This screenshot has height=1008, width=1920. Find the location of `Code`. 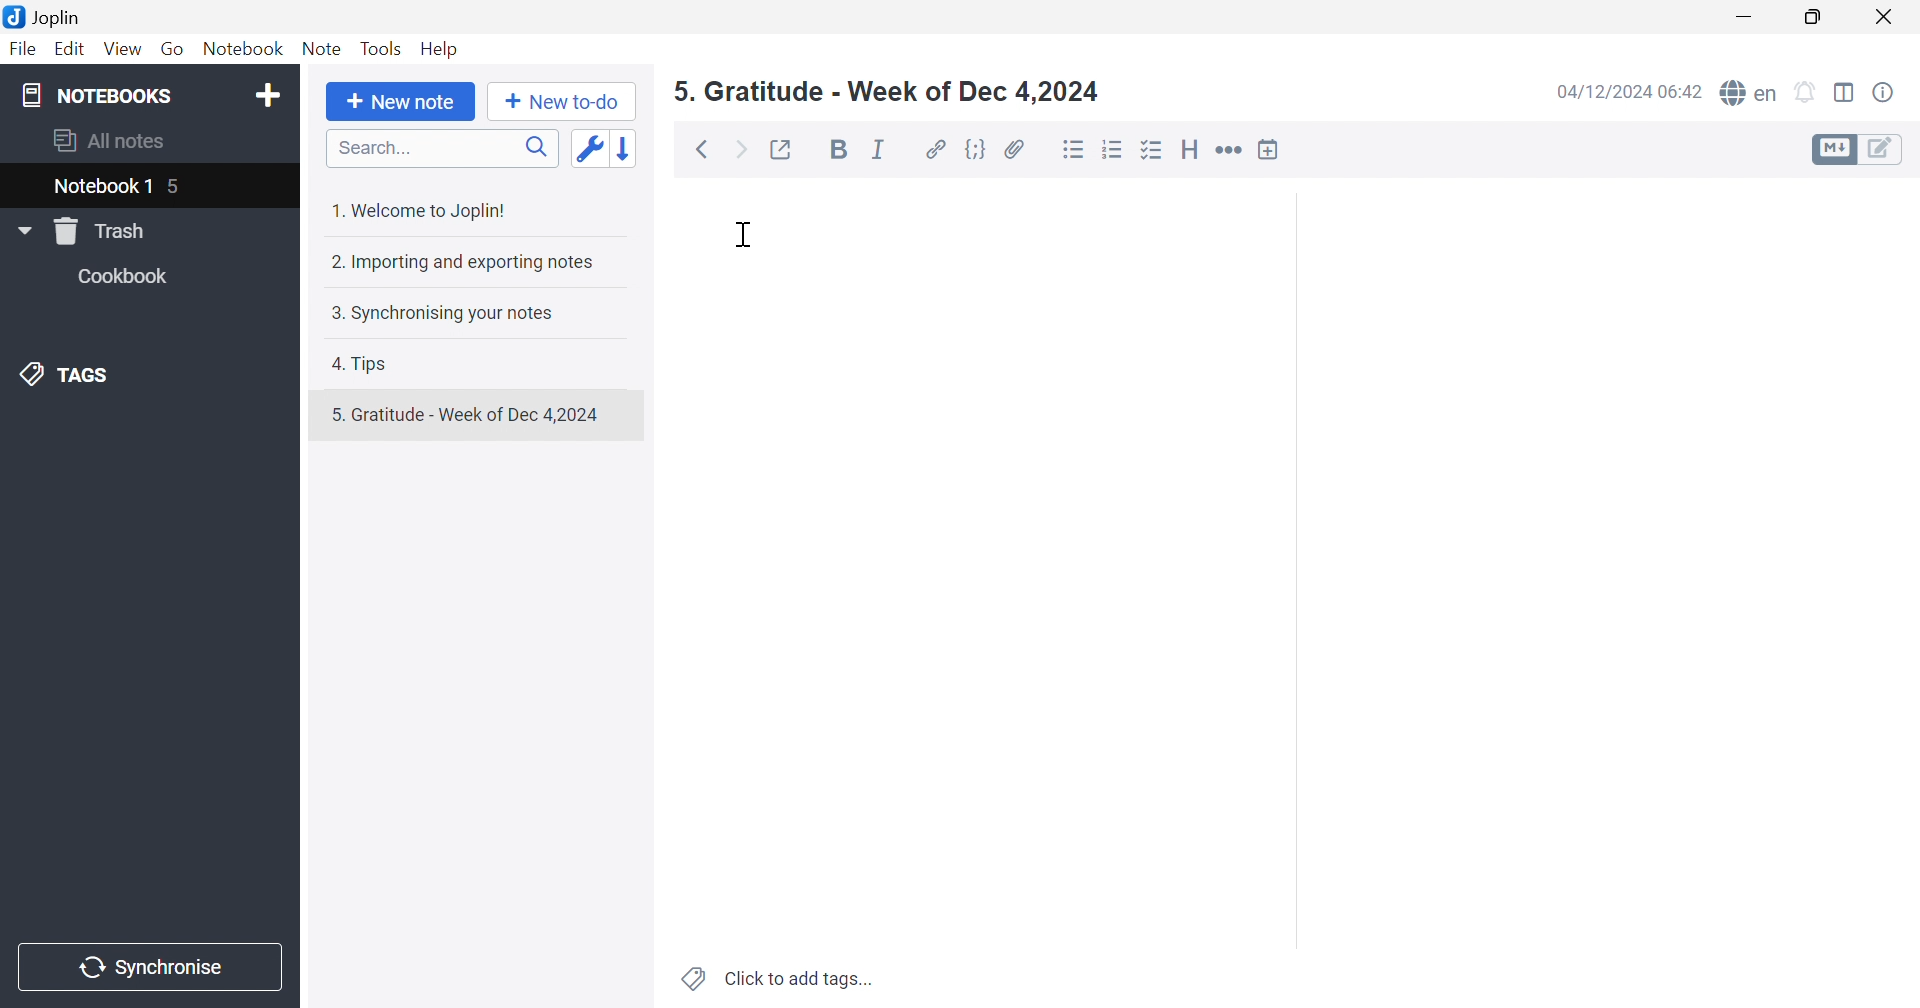

Code is located at coordinates (976, 148).